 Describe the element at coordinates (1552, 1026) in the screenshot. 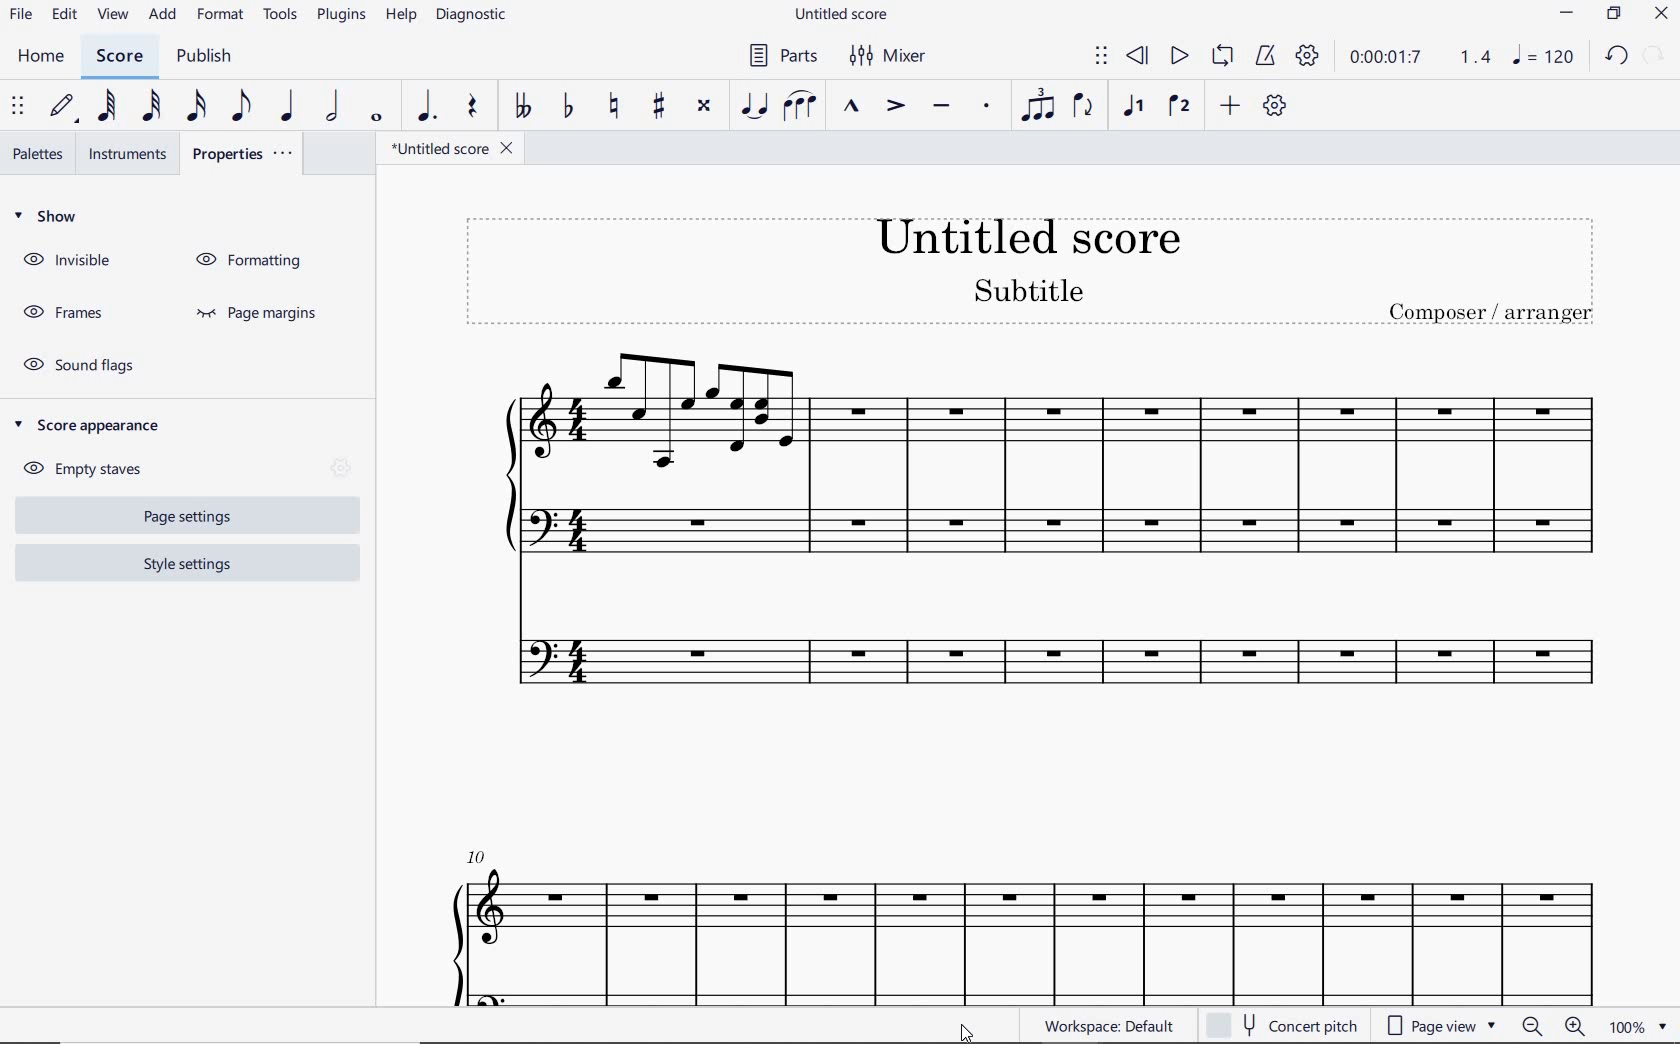

I see `zoom in or zoom out` at that location.